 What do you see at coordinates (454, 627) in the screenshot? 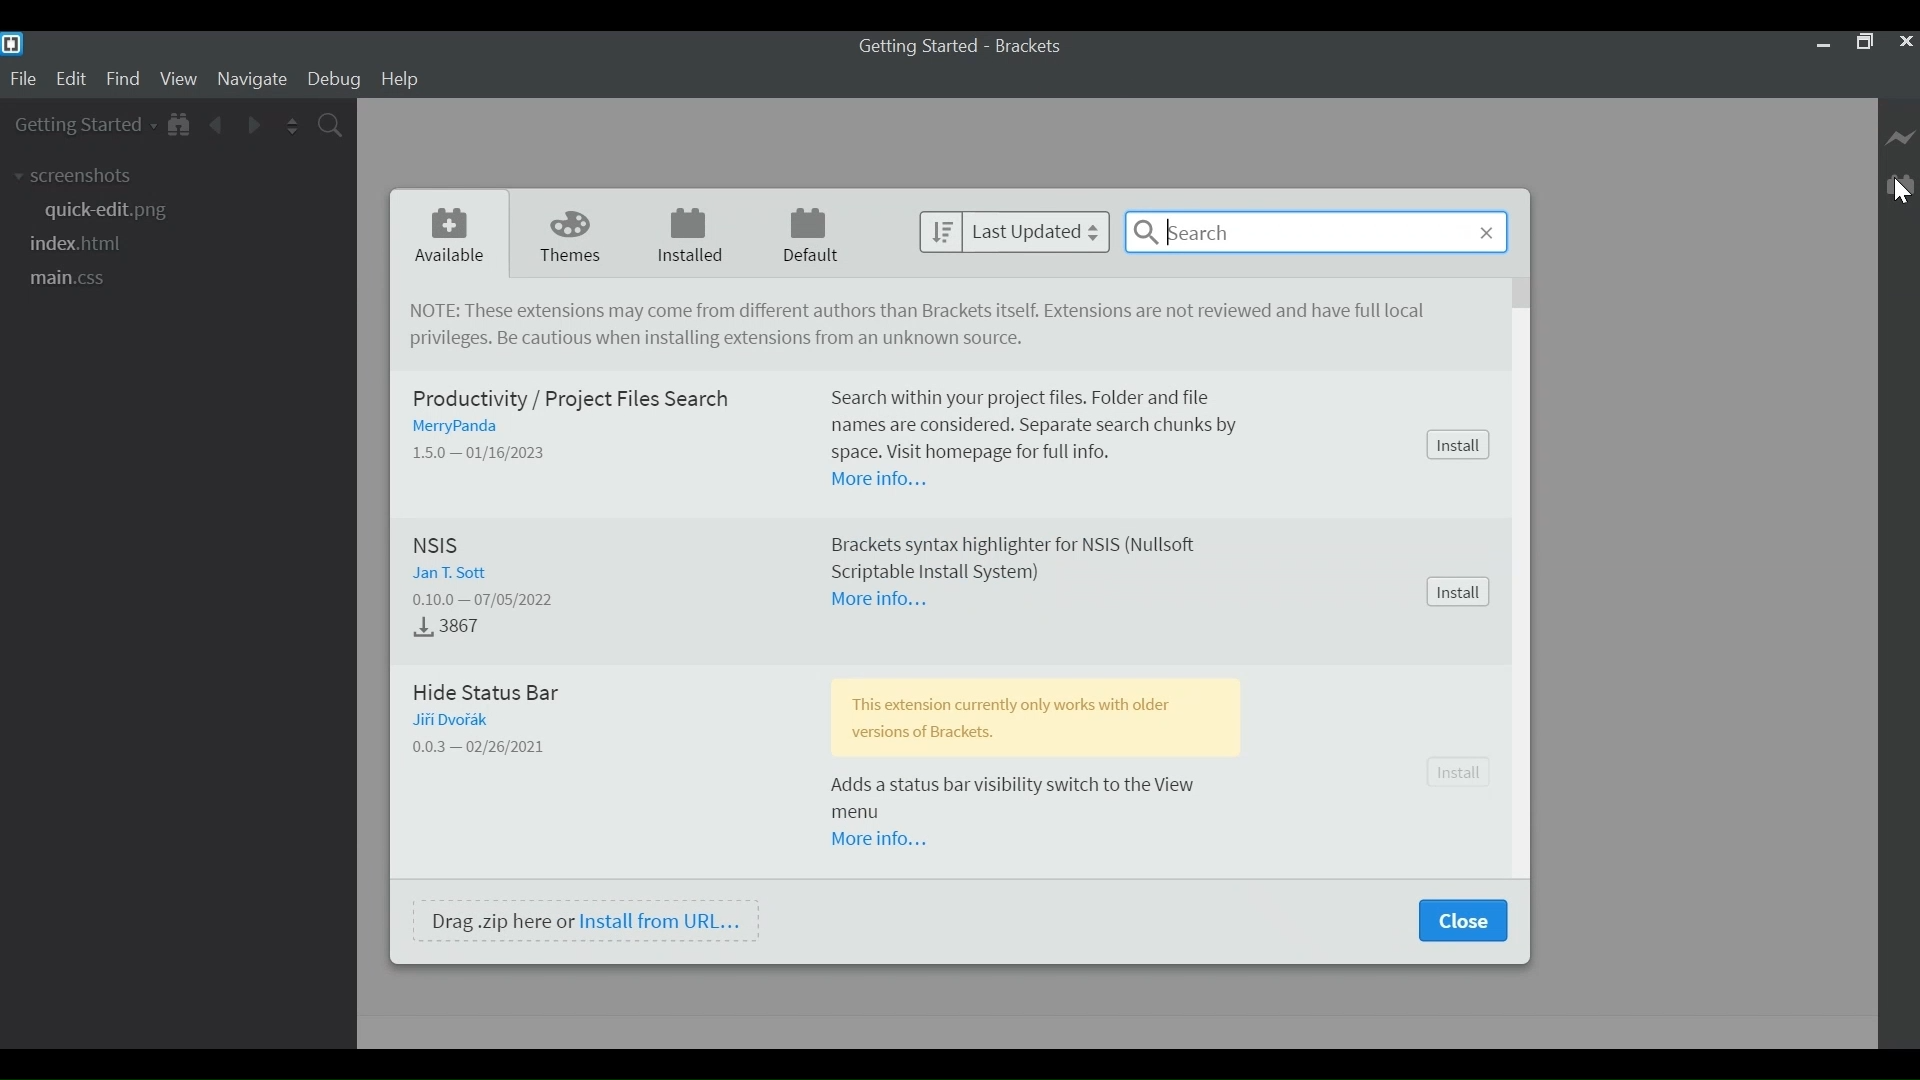
I see `BL 3867` at bounding box center [454, 627].